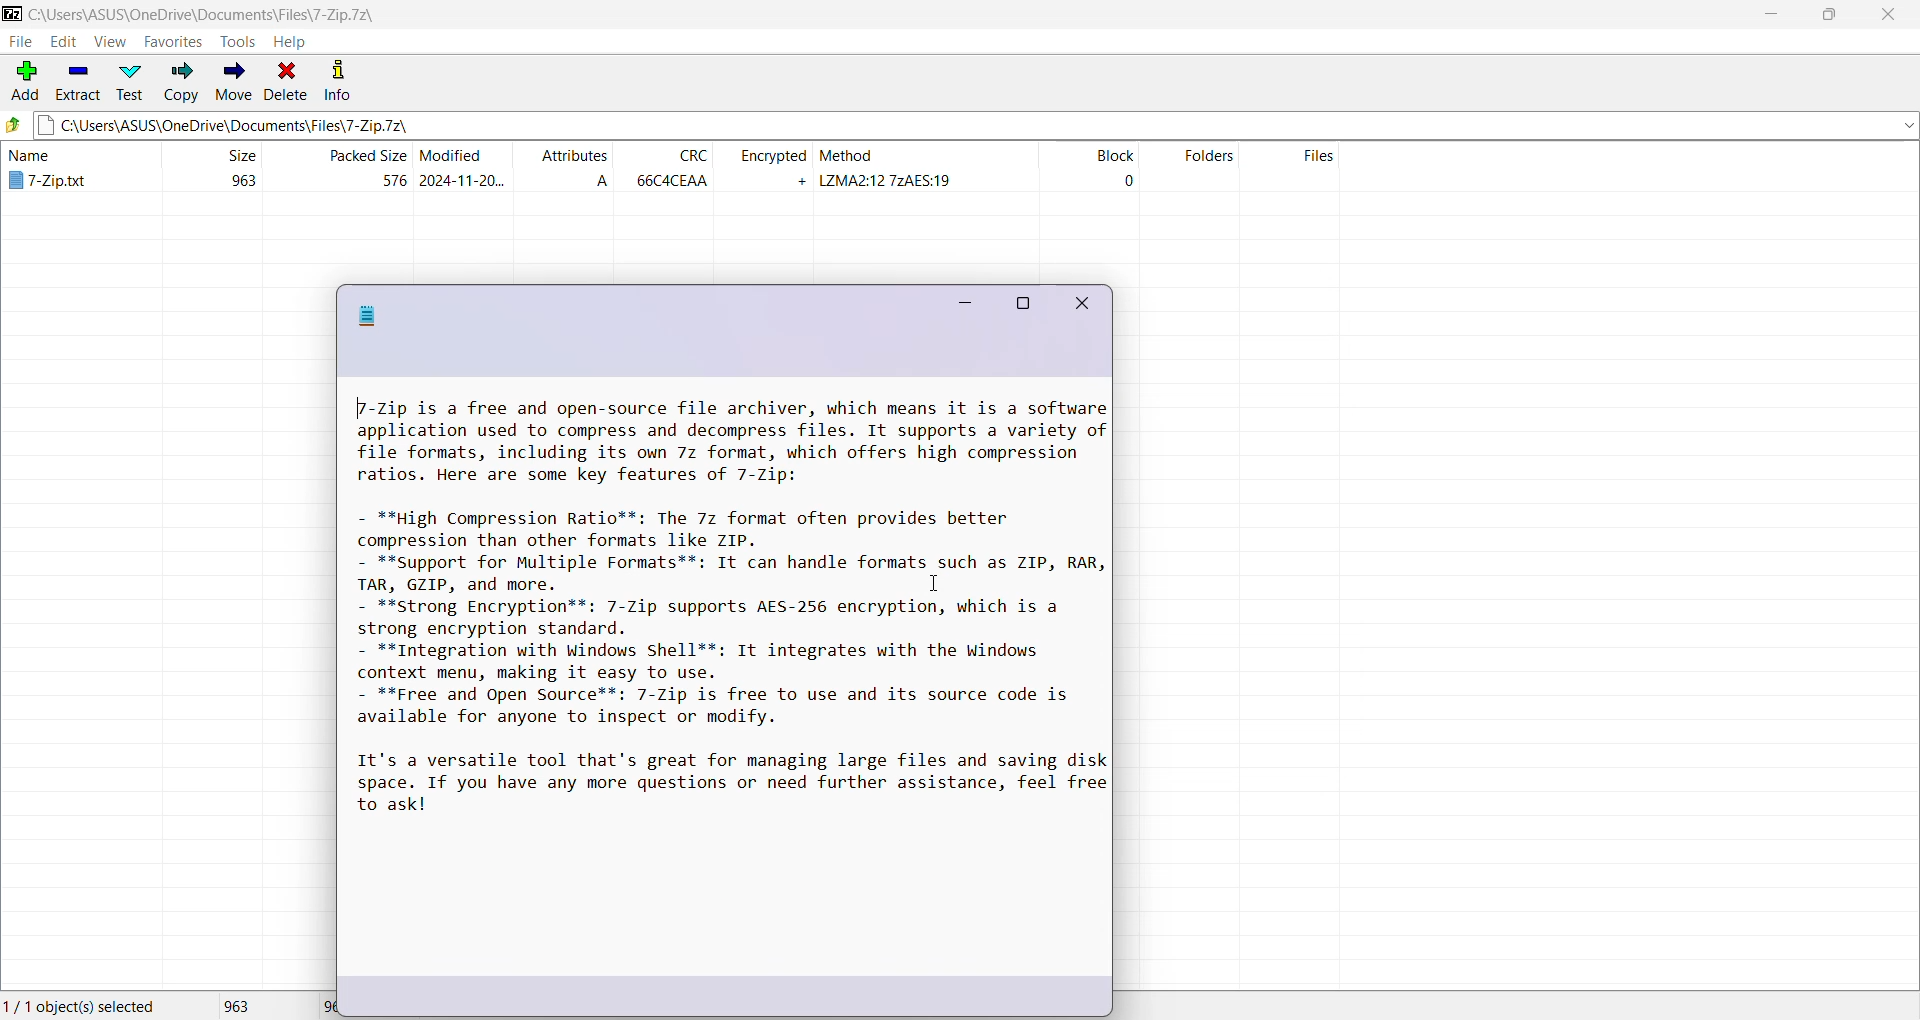 The image size is (1920, 1020). Describe the element at coordinates (571, 168) in the screenshot. I see `Attributes` at that location.